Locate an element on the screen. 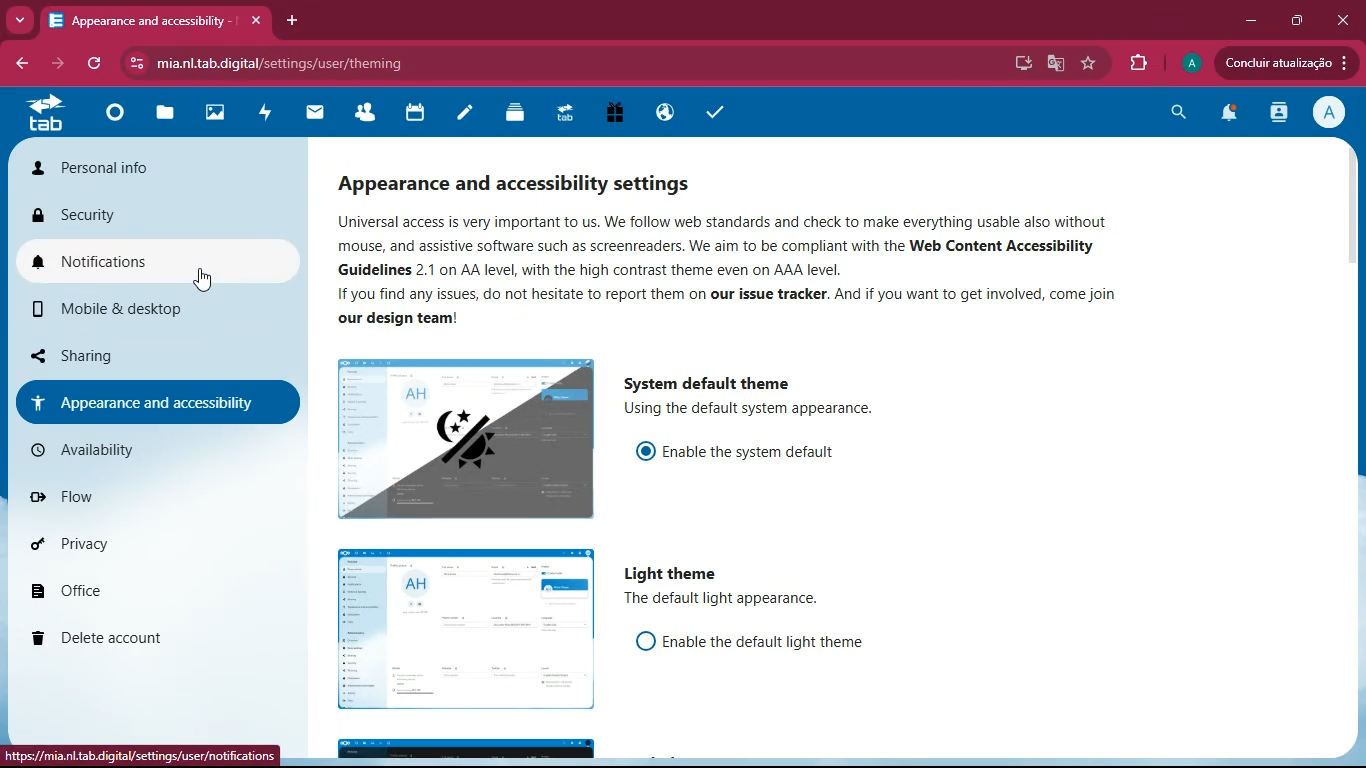  refresh is located at coordinates (98, 64).